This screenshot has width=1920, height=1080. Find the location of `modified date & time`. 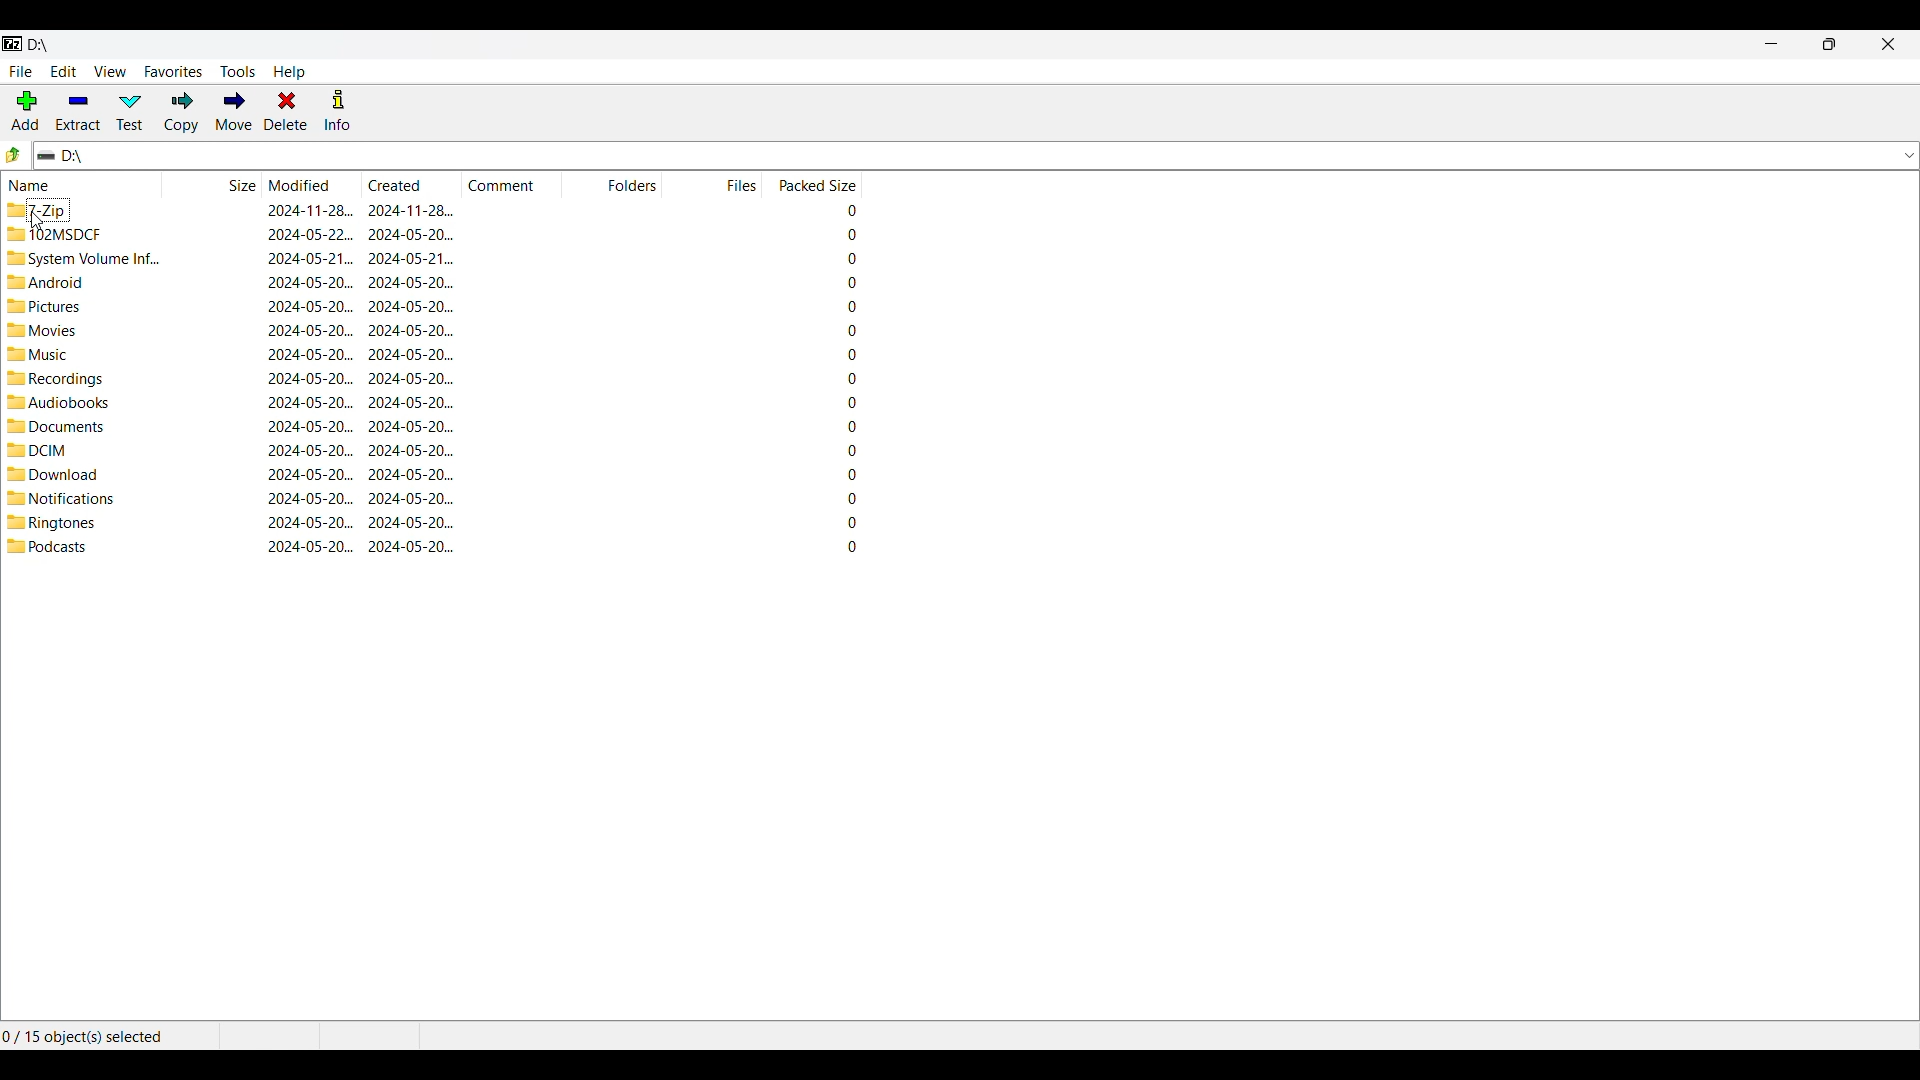

modified date & time is located at coordinates (310, 401).